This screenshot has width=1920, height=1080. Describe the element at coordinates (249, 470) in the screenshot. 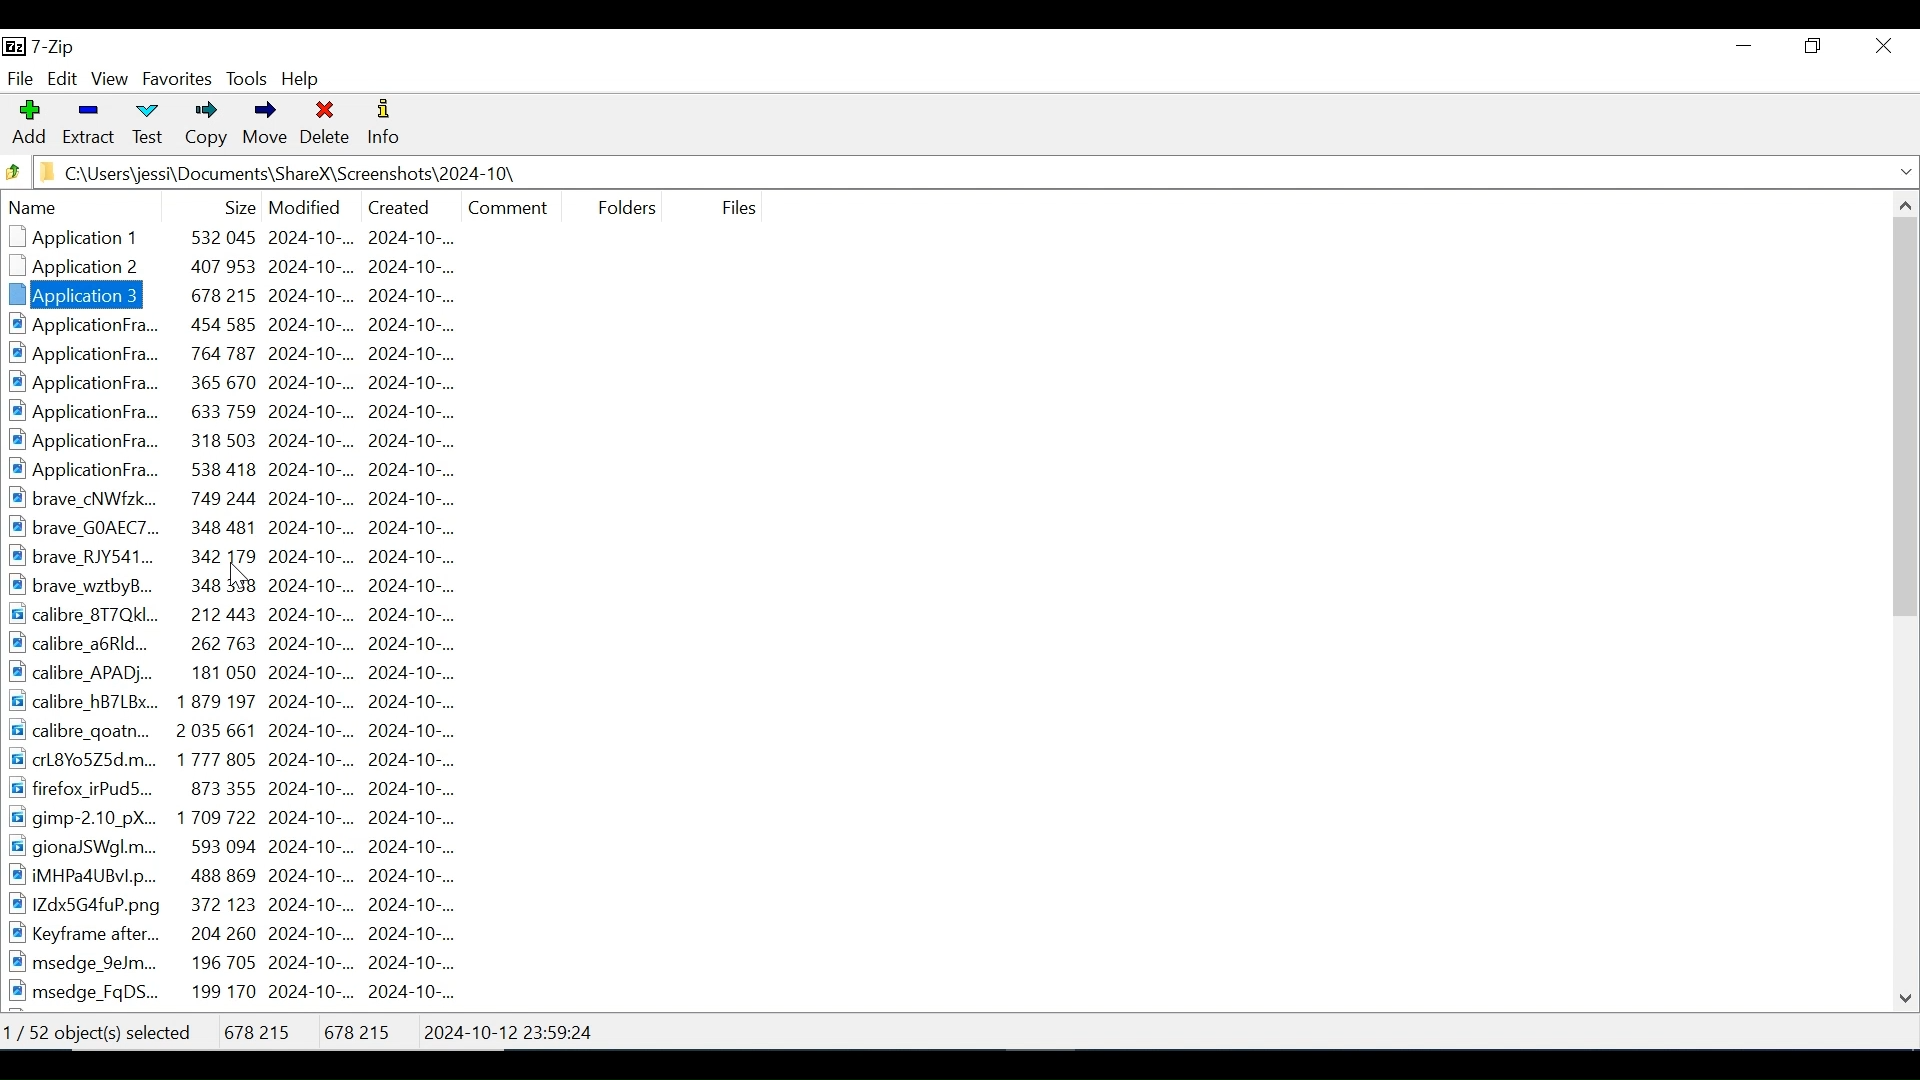

I see `ApplicationFra.. 538 418 2024-10-.. 2024-10-...` at that location.